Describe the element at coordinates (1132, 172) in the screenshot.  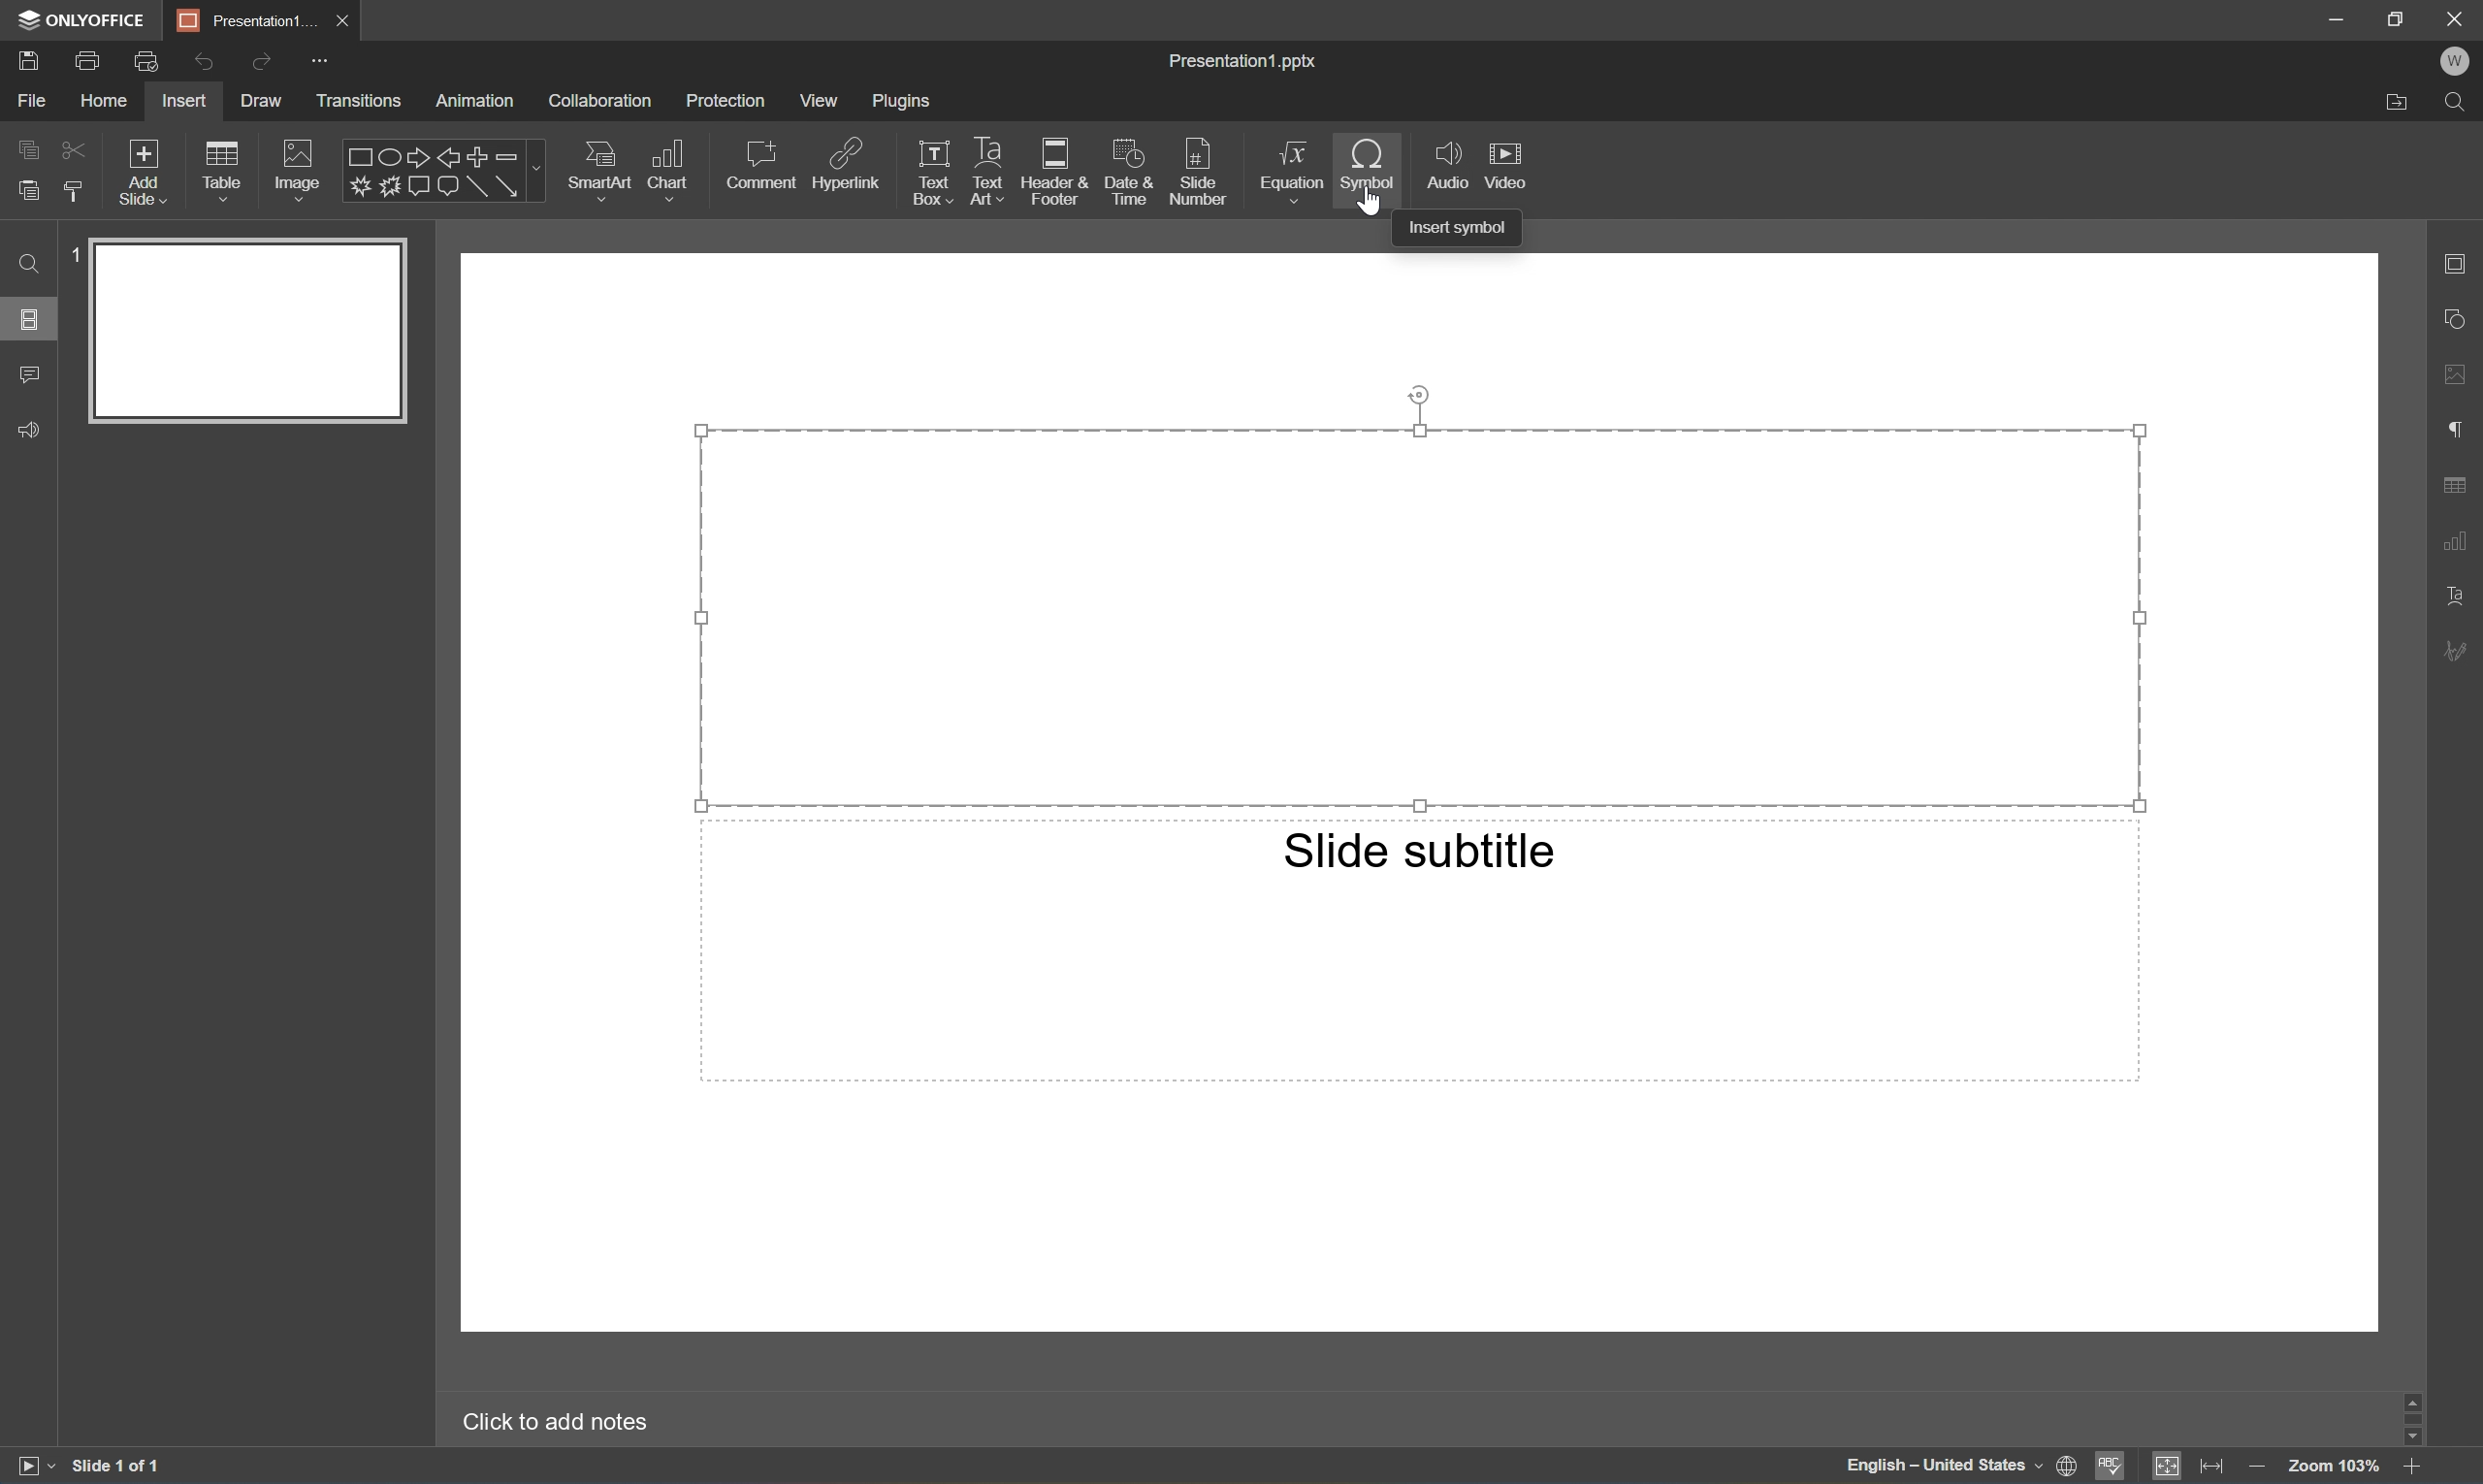
I see `Date & Time` at that location.